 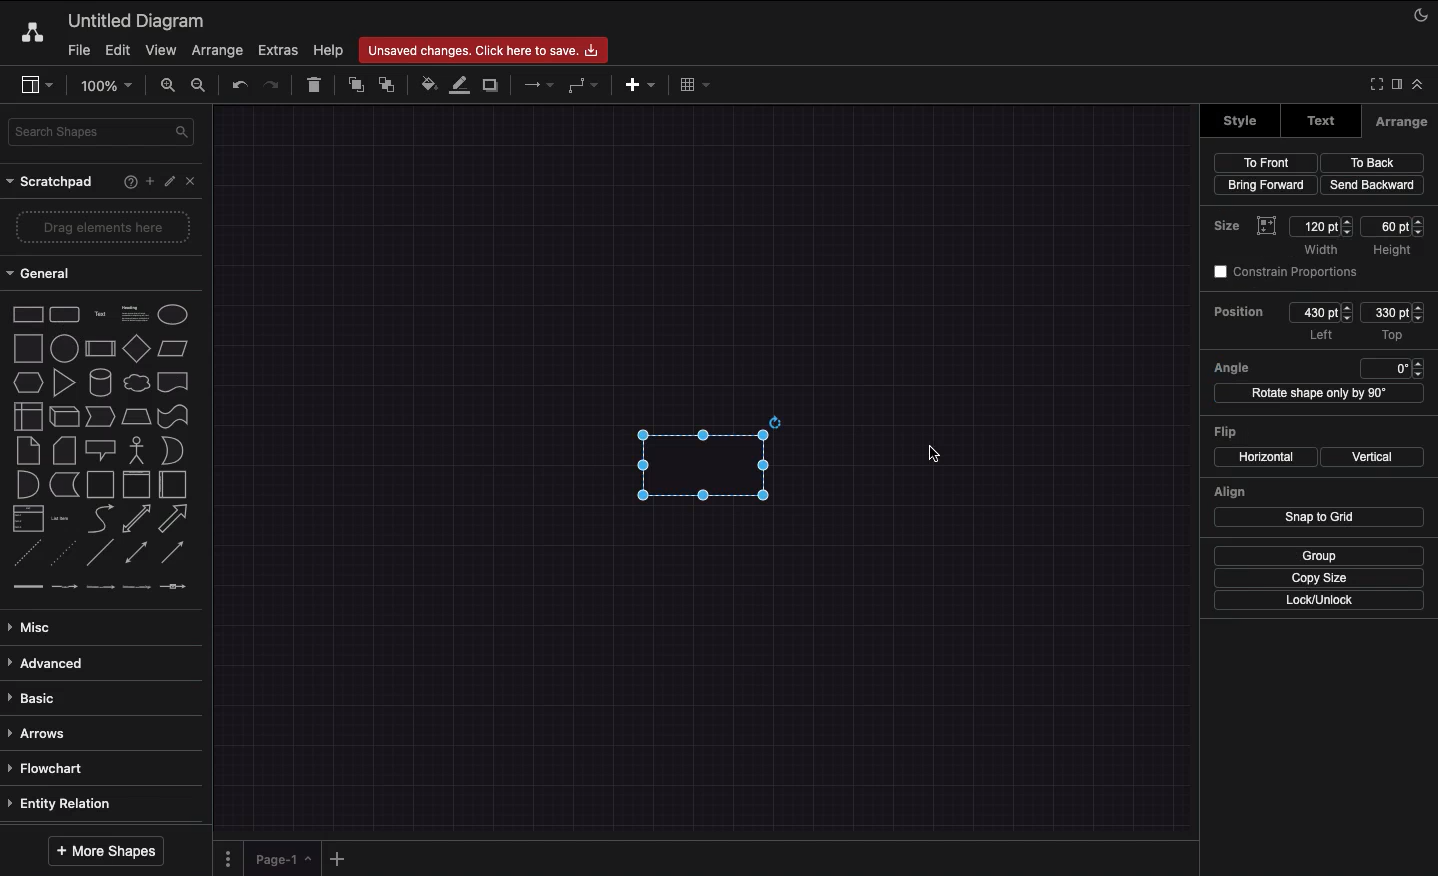 I want to click on Rotate shape by 90, so click(x=1318, y=392).